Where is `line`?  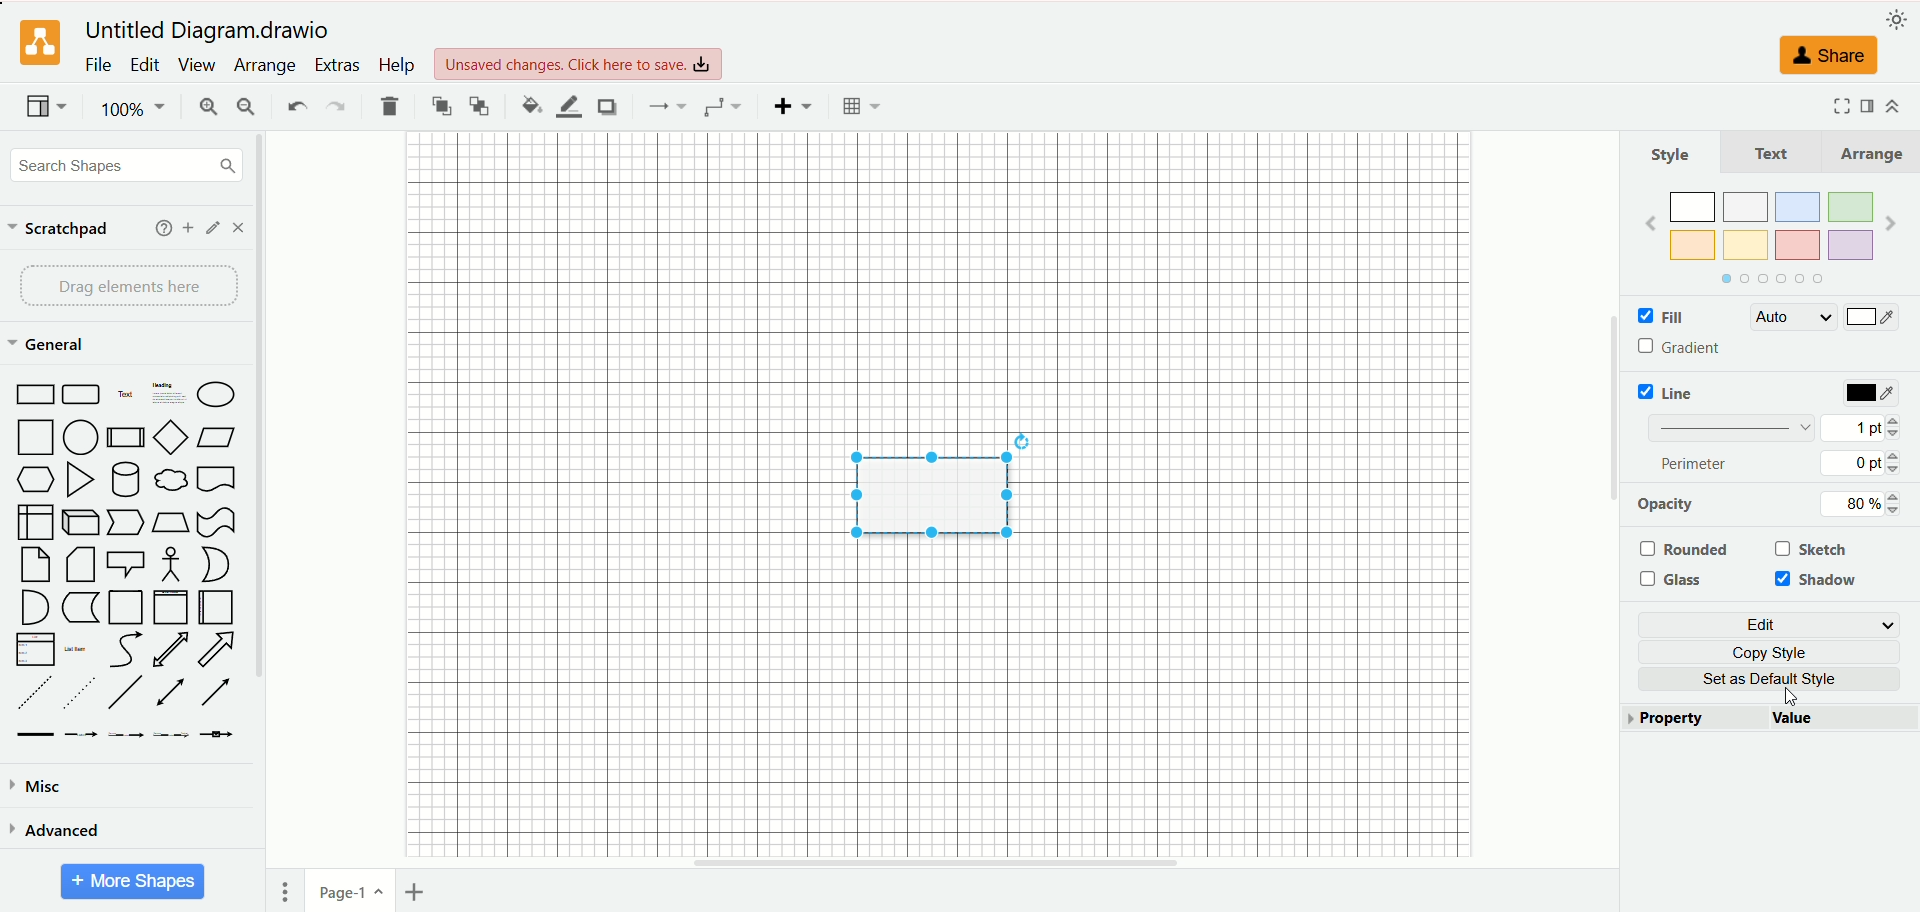 line is located at coordinates (1671, 392).